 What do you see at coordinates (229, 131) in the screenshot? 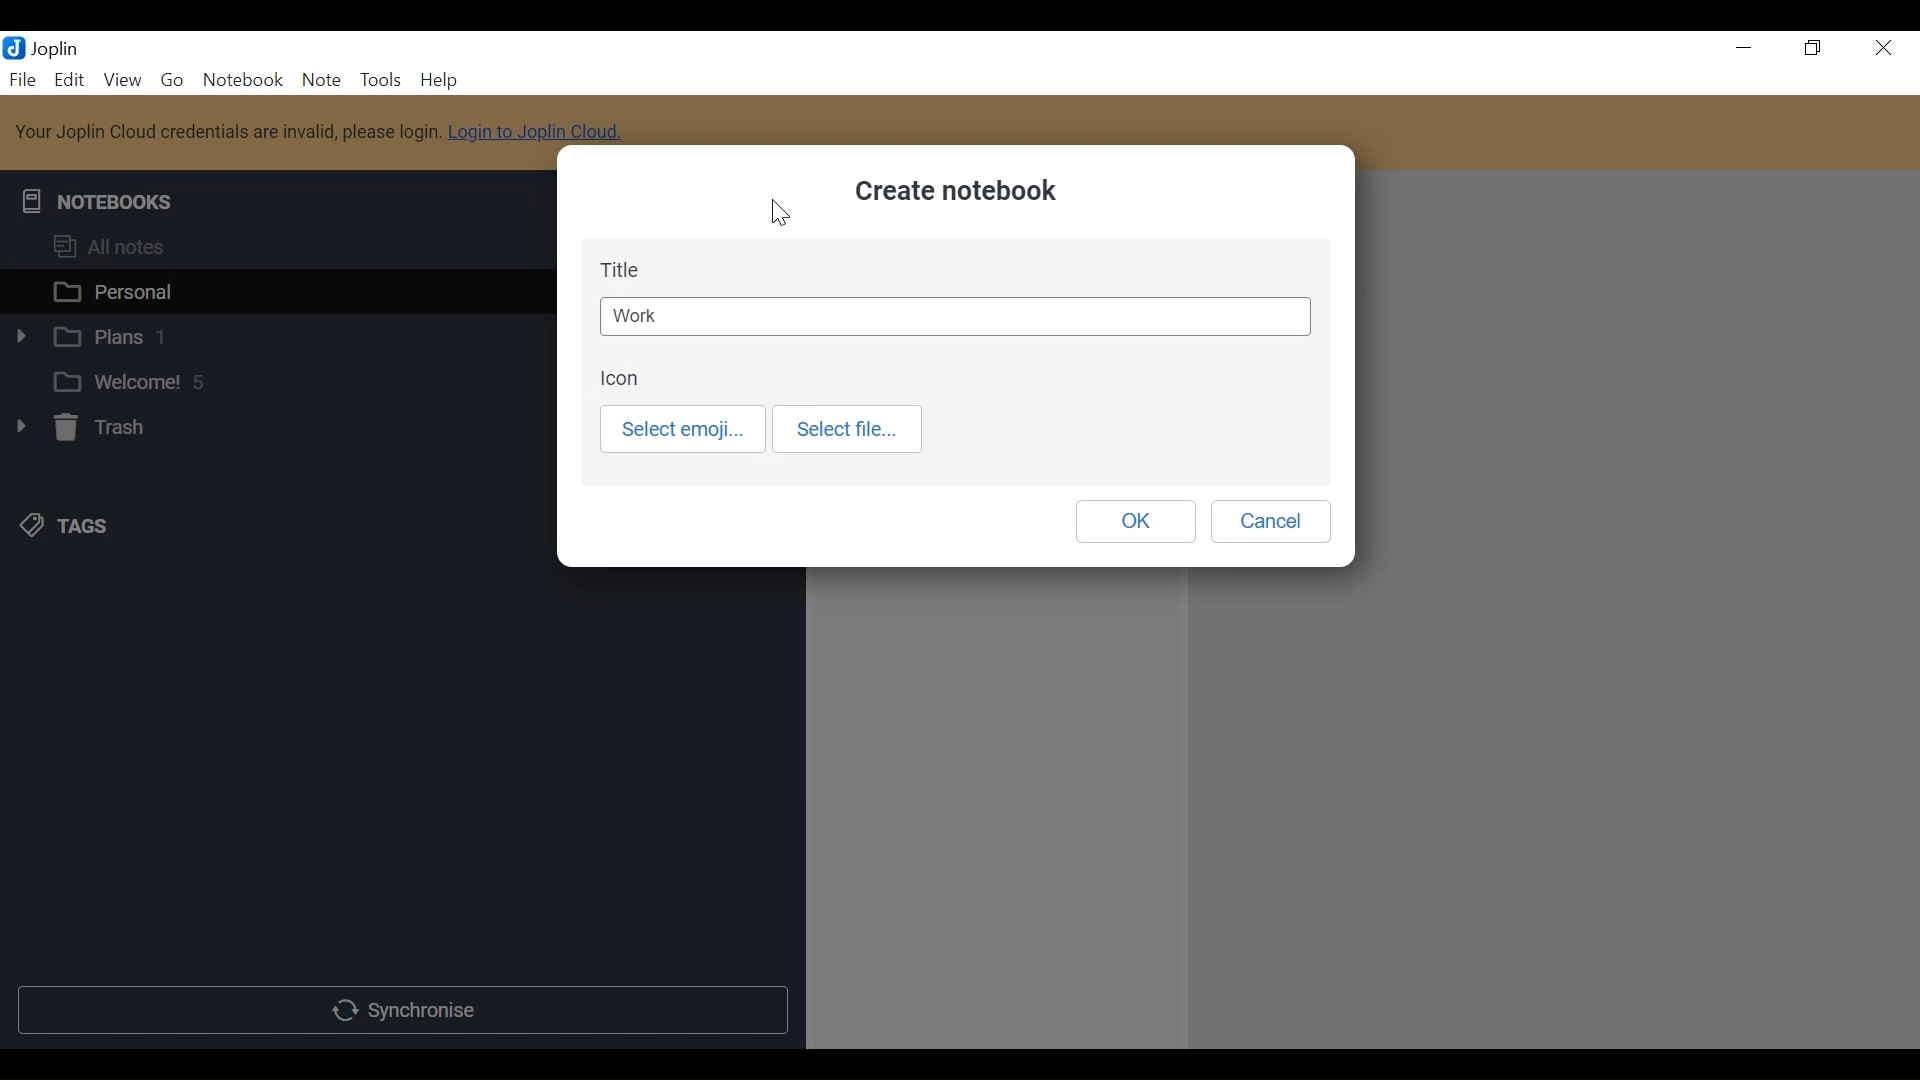
I see `Your Joplin cloud credentials are invalid, please login.` at bounding box center [229, 131].